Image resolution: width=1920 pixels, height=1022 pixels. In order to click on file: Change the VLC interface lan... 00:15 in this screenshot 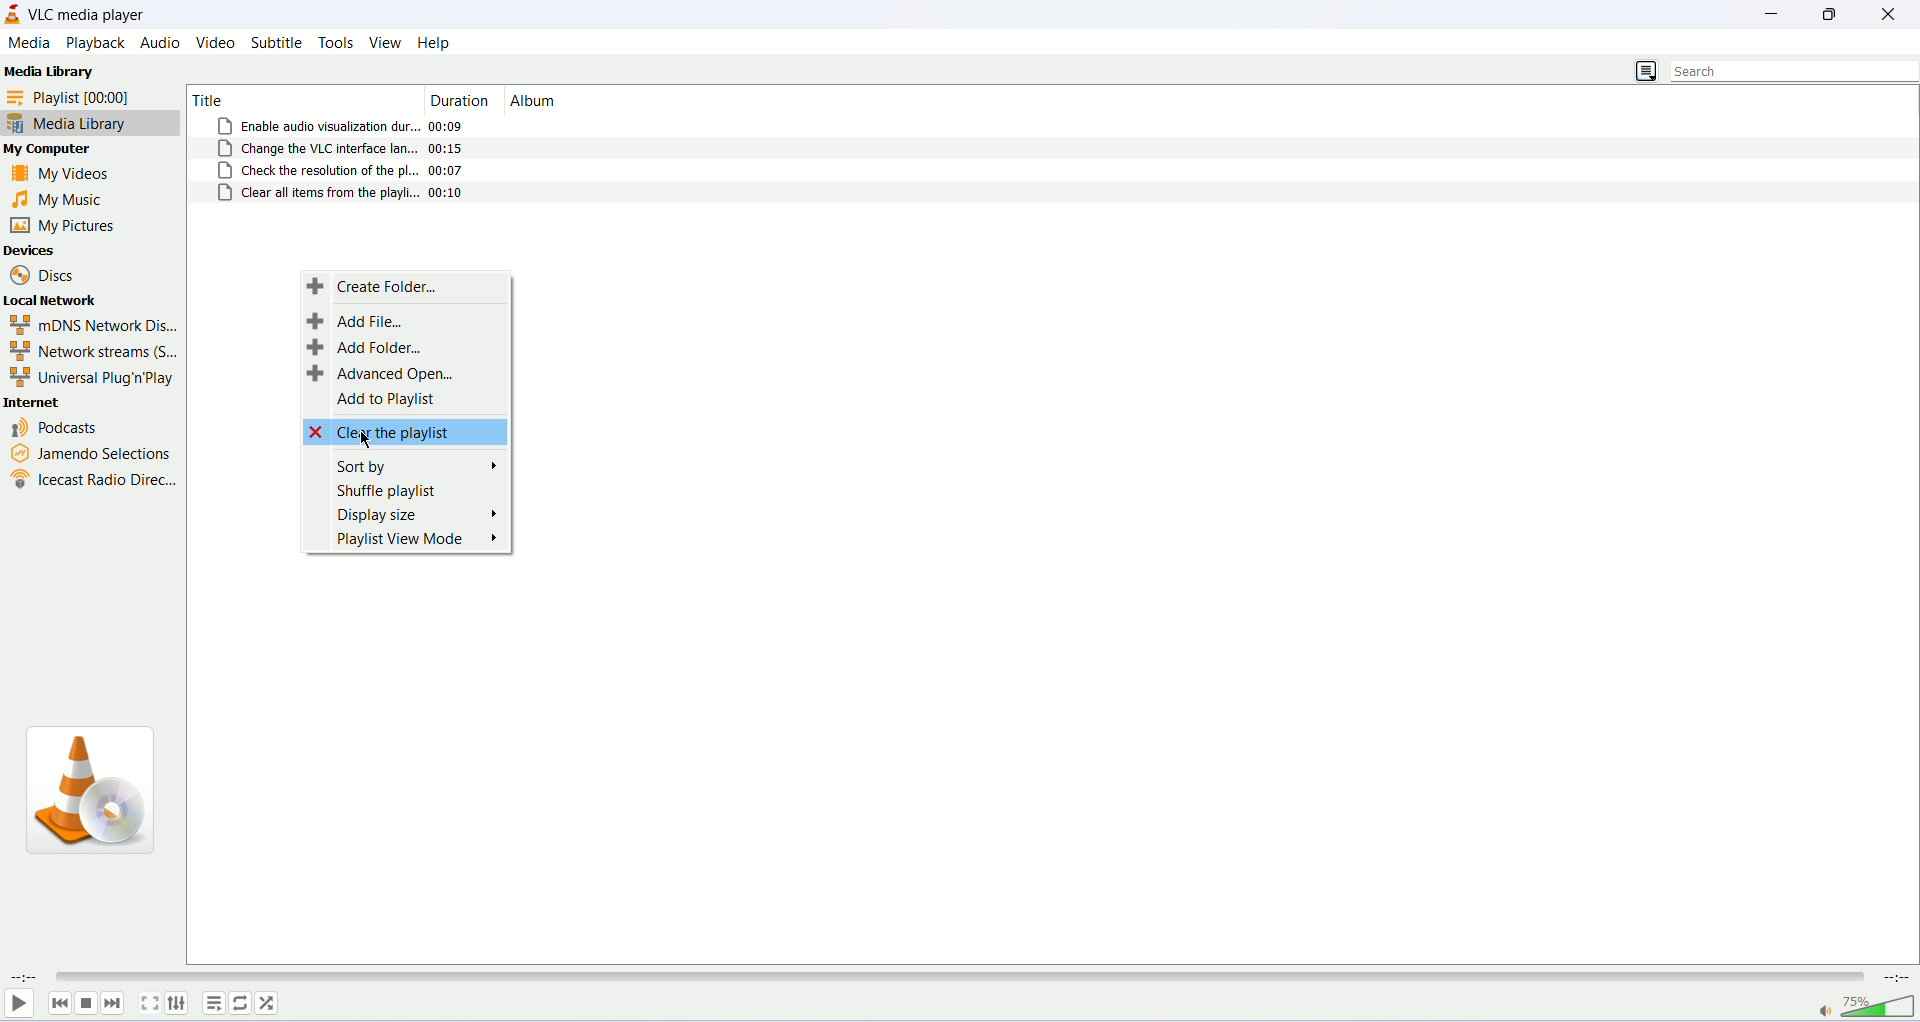, I will do `click(342, 149)`.